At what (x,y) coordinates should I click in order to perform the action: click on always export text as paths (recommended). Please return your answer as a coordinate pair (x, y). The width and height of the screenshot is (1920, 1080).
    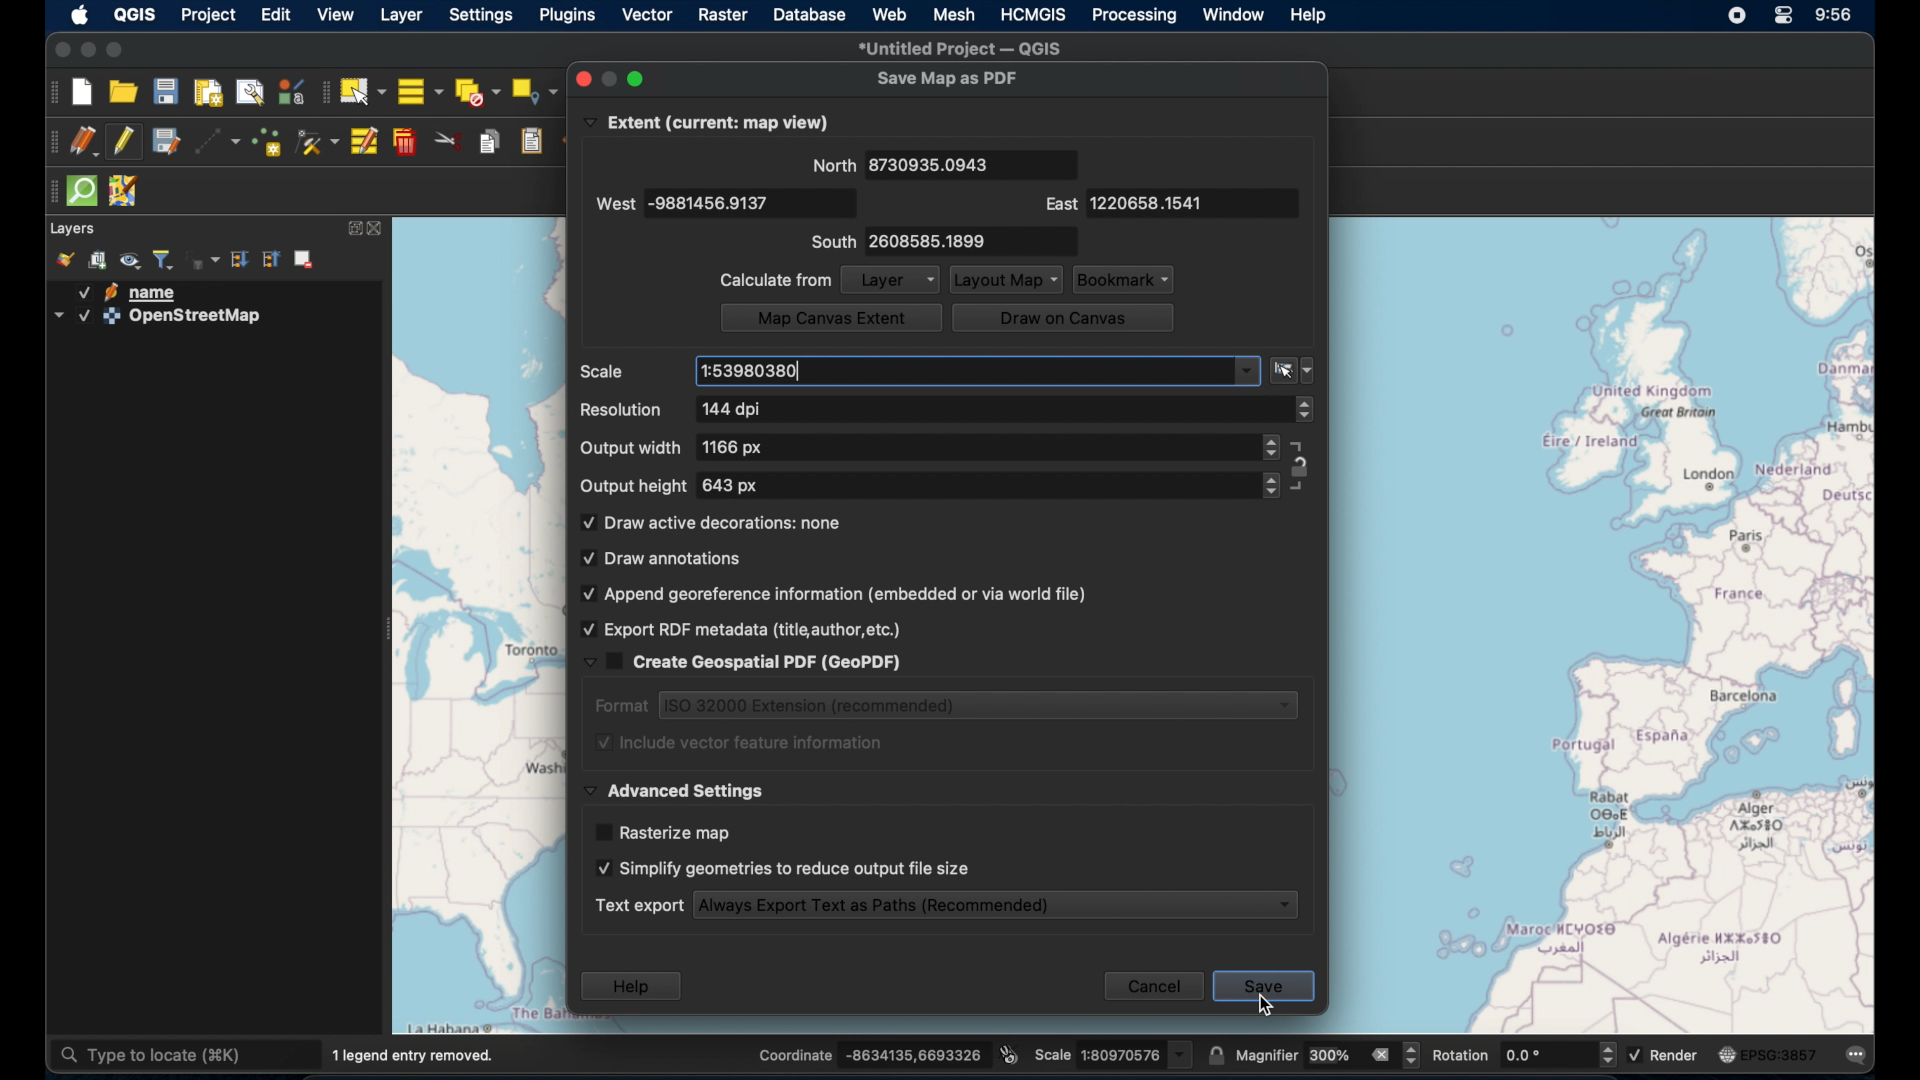
    Looking at the image, I should click on (997, 902).